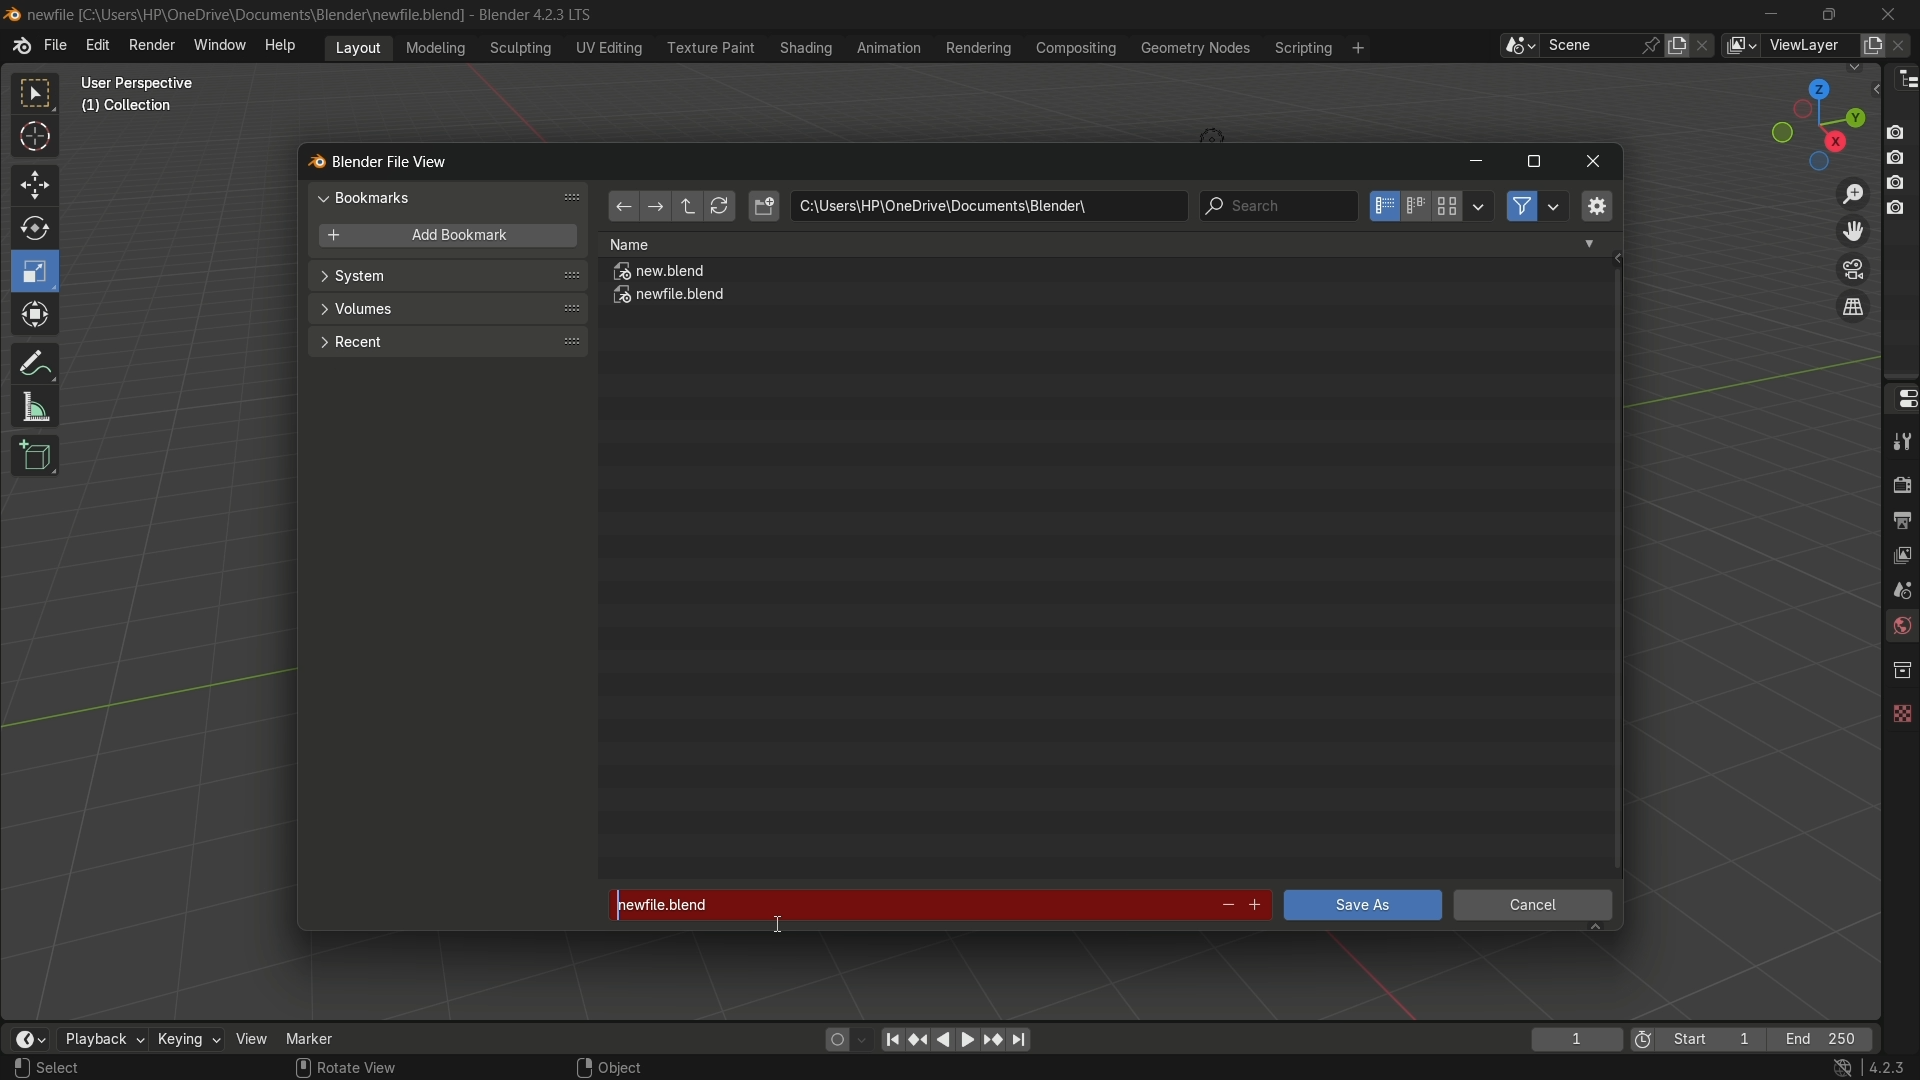 The height and width of the screenshot is (1080, 1920). What do you see at coordinates (358, 46) in the screenshot?
I see `layout menu` at bounding box center [358, 46].